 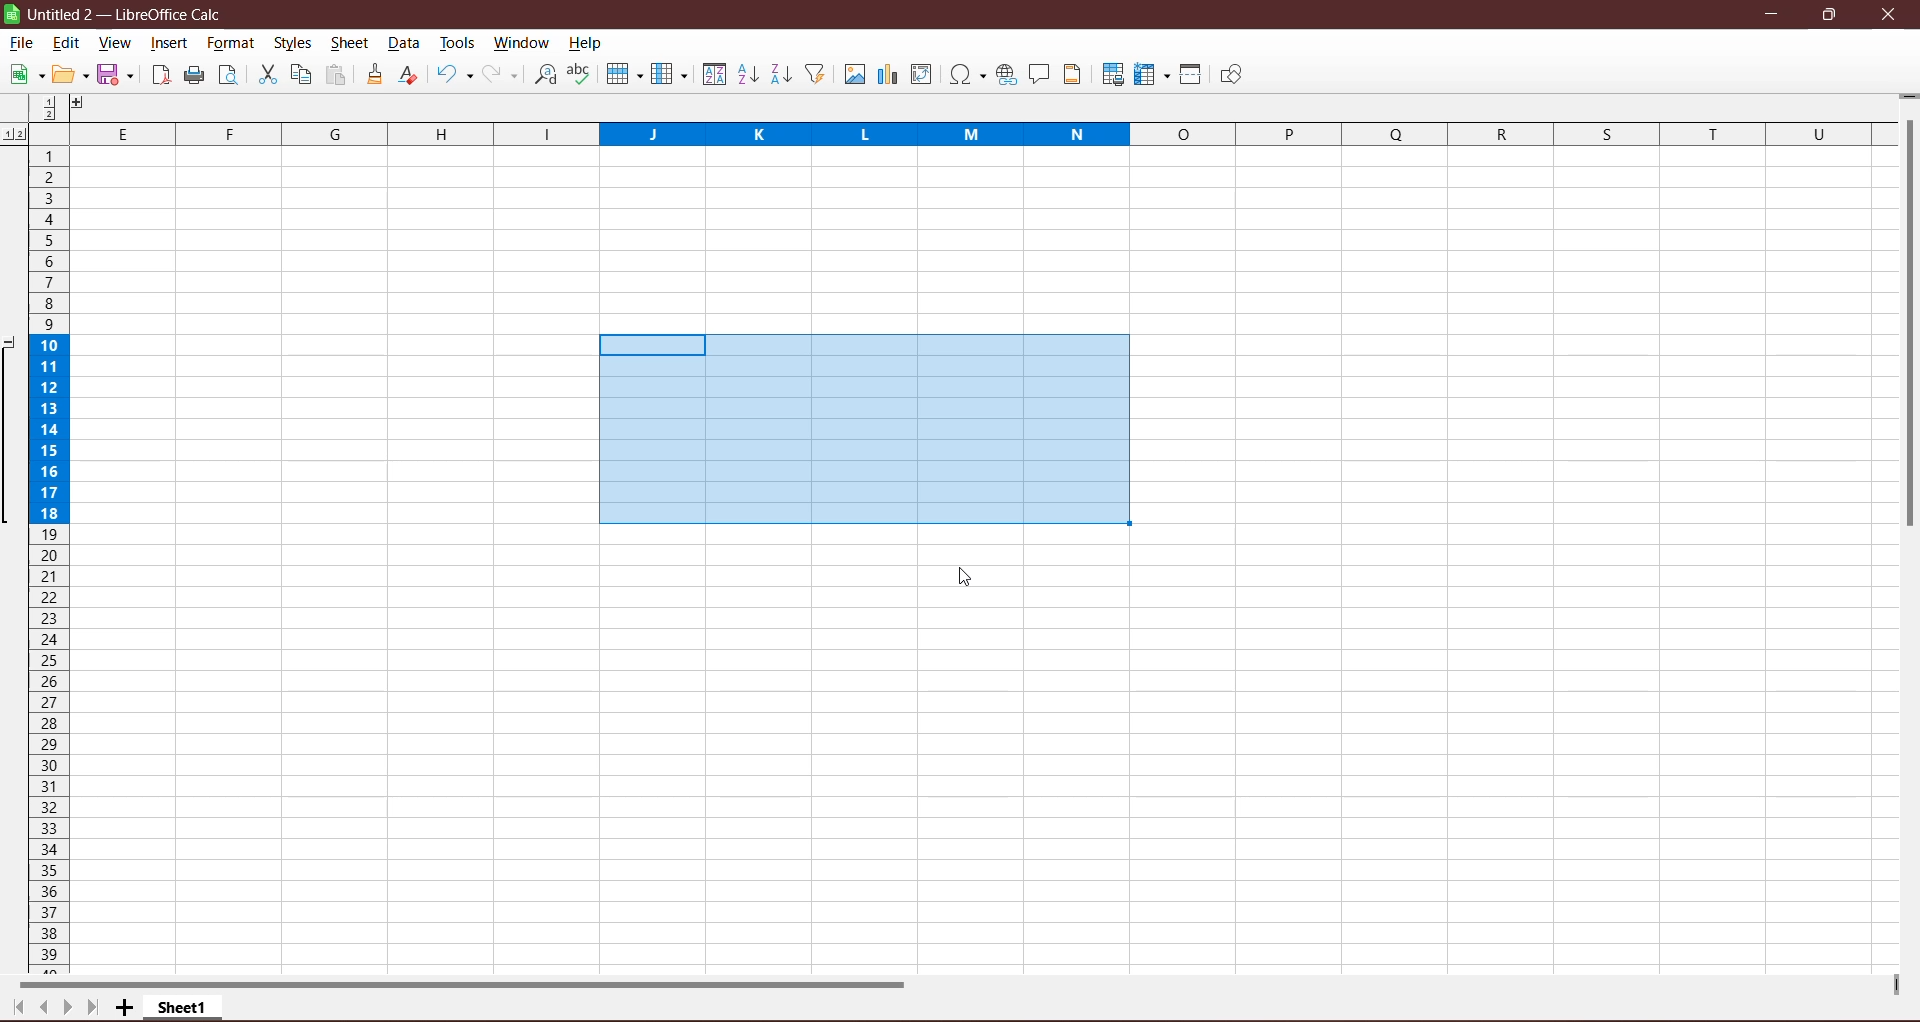 What do you see at coordinates (951, 132) in the screenshot?
I see `Columns` at bounding box center [951, 132].